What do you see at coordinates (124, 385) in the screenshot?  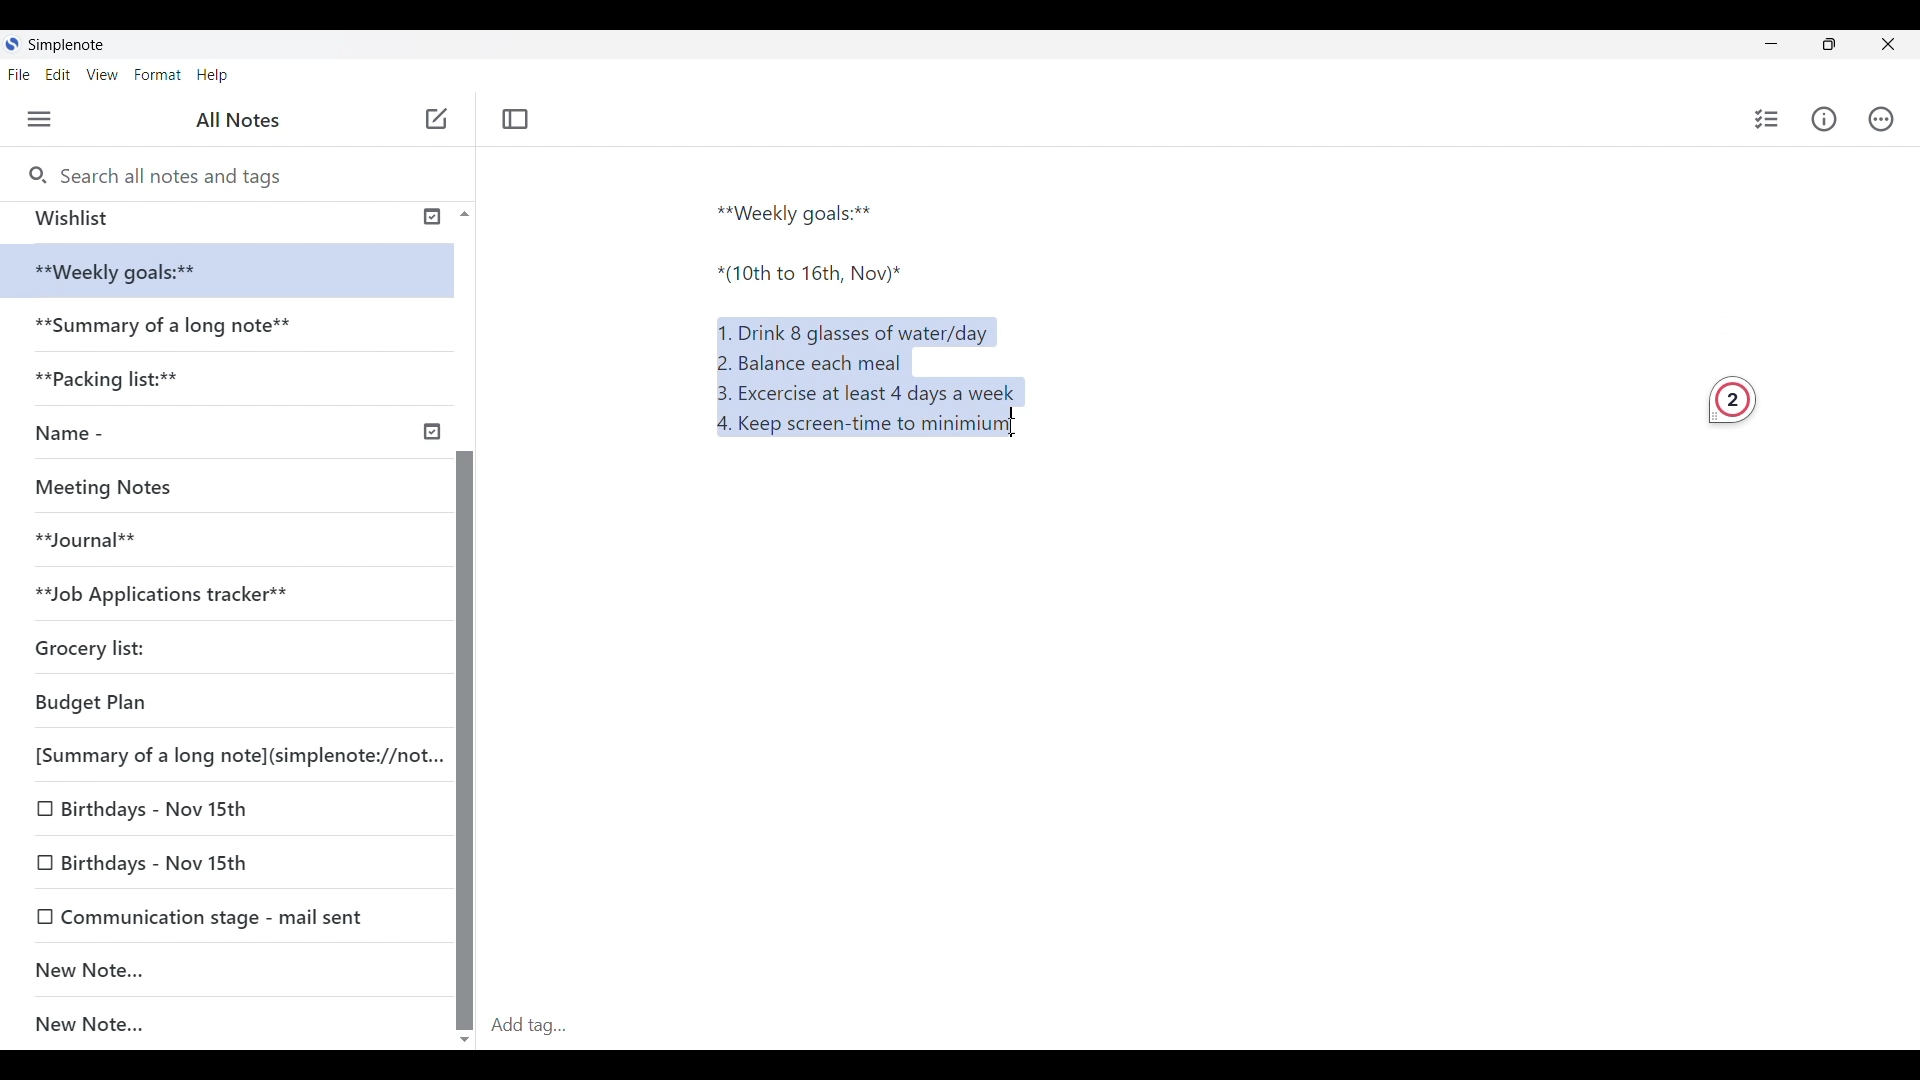 I see `**Packaging list:**` at bounding box center [124, 385].